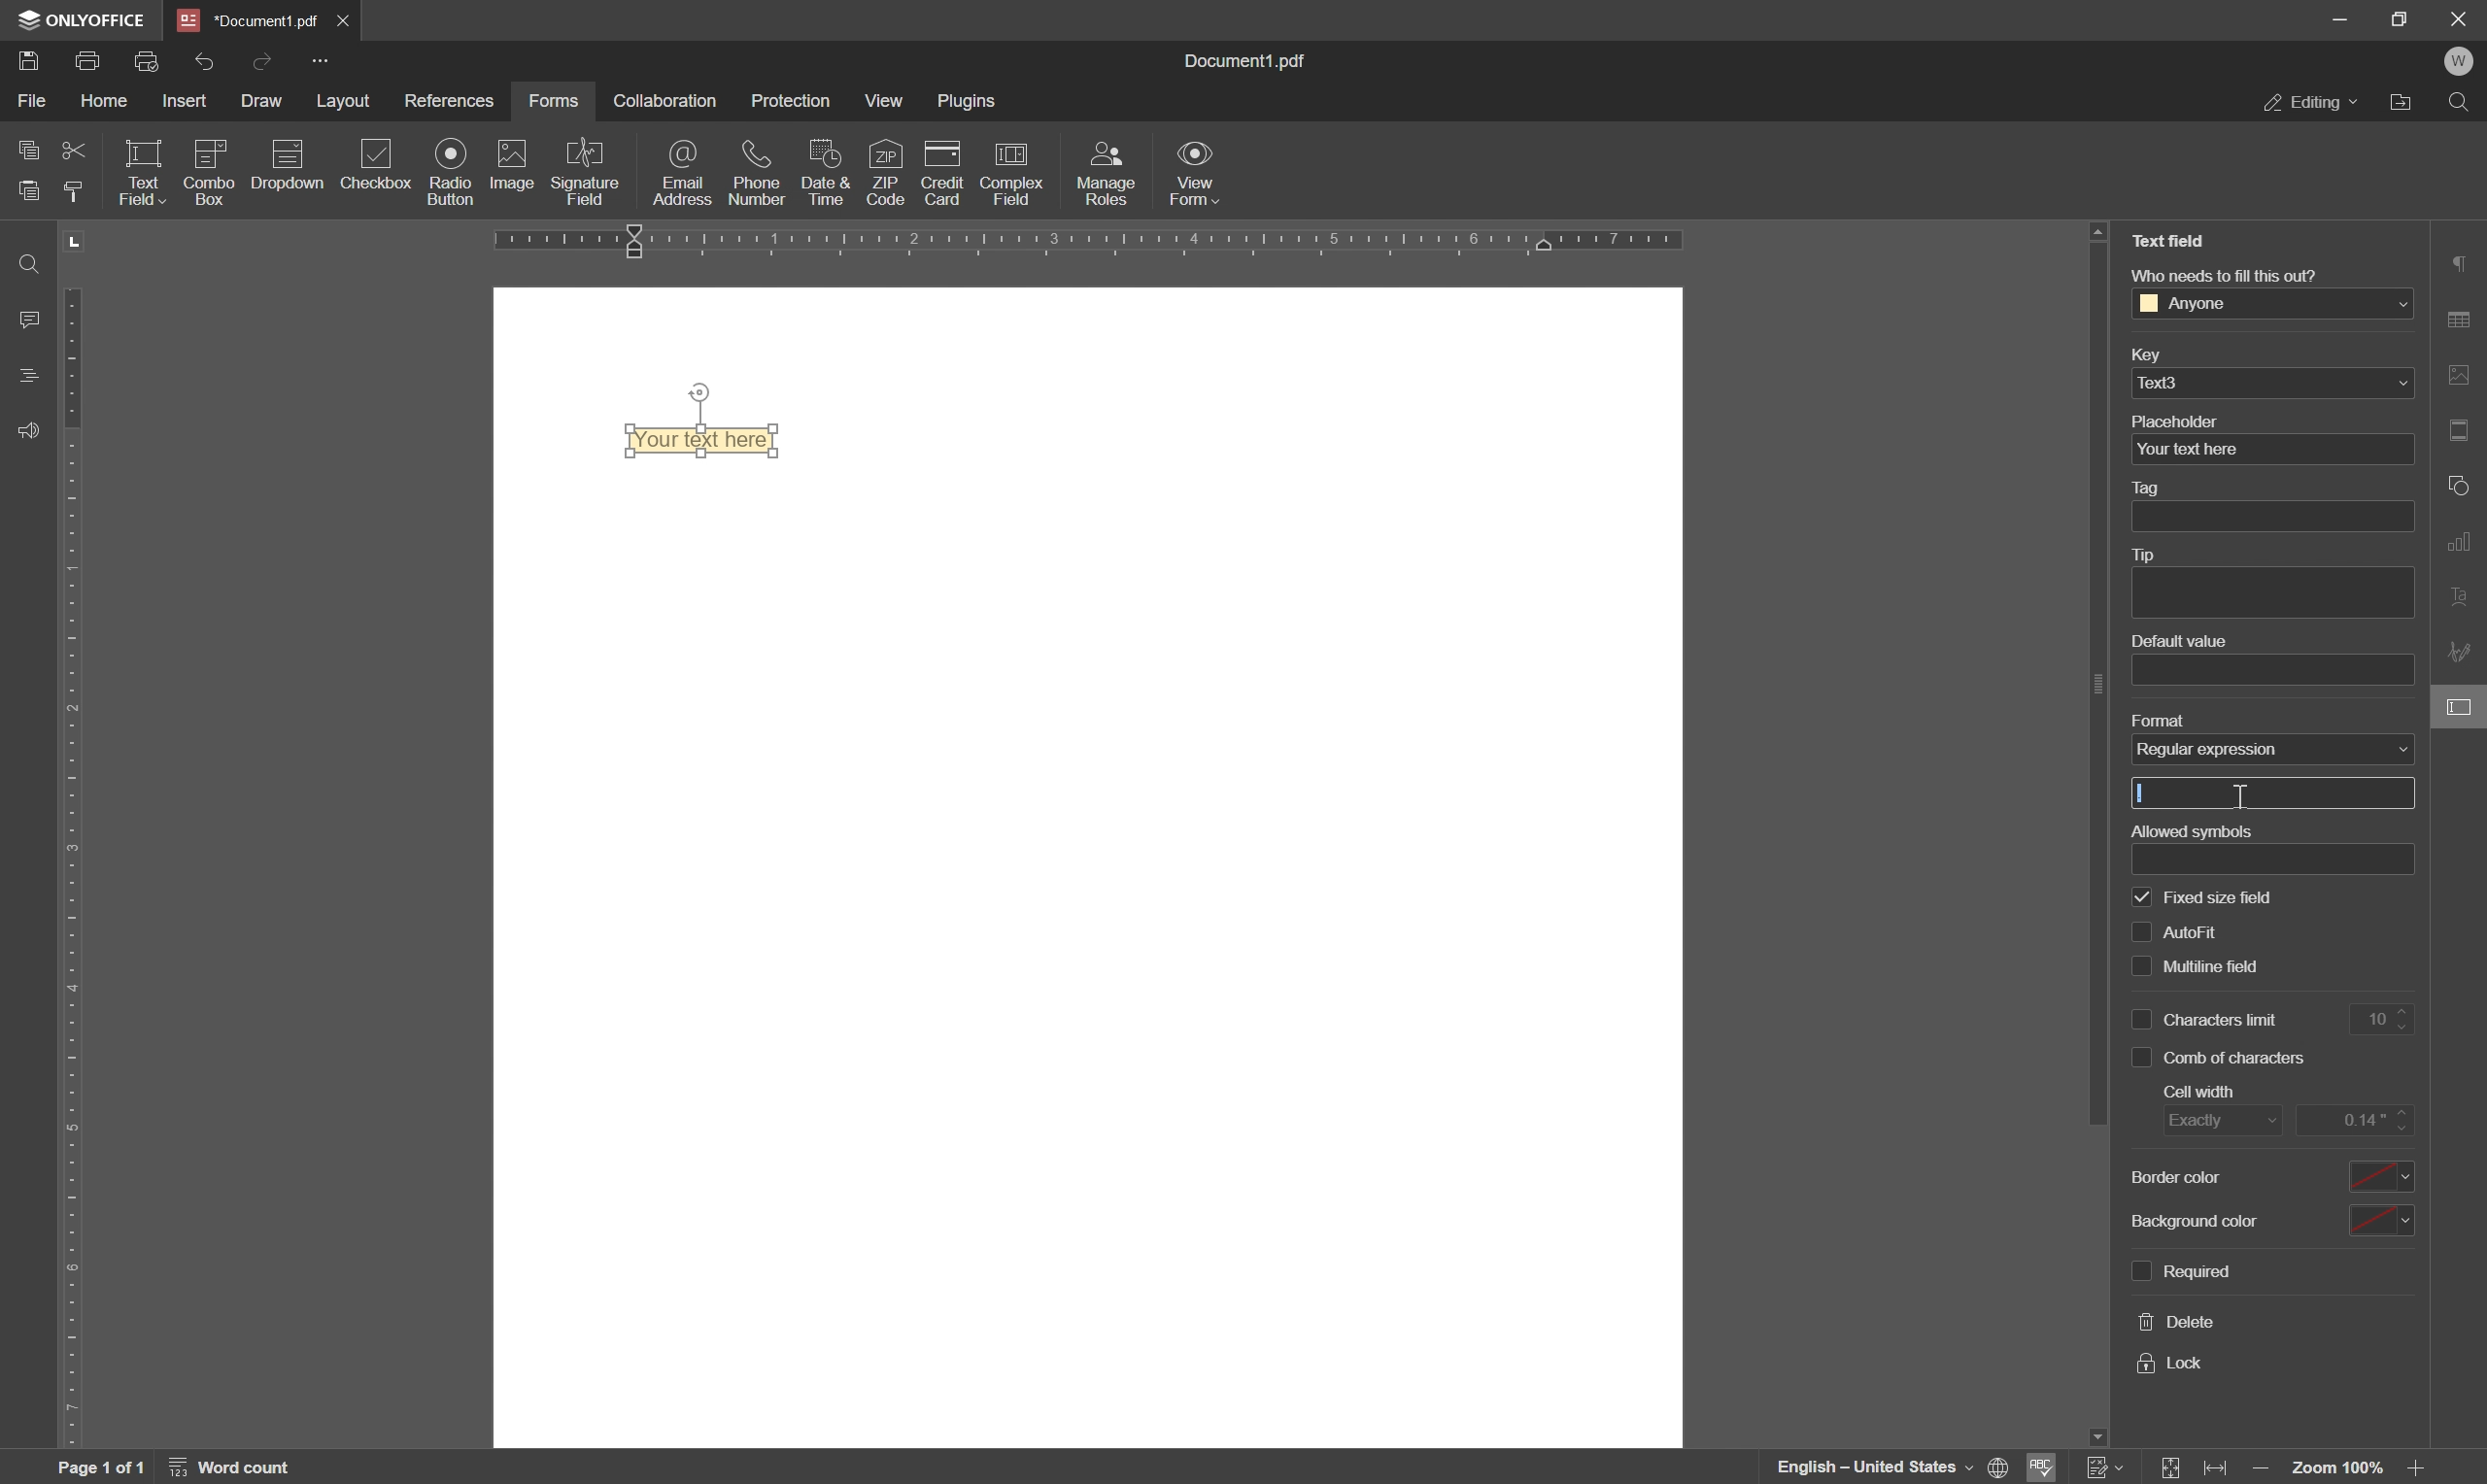 Image resolution: width=2487 pixels, height=1484 pixels. Describe the element at coordinates (2397, 305) in the screenshot. I see `drop down` at that location.